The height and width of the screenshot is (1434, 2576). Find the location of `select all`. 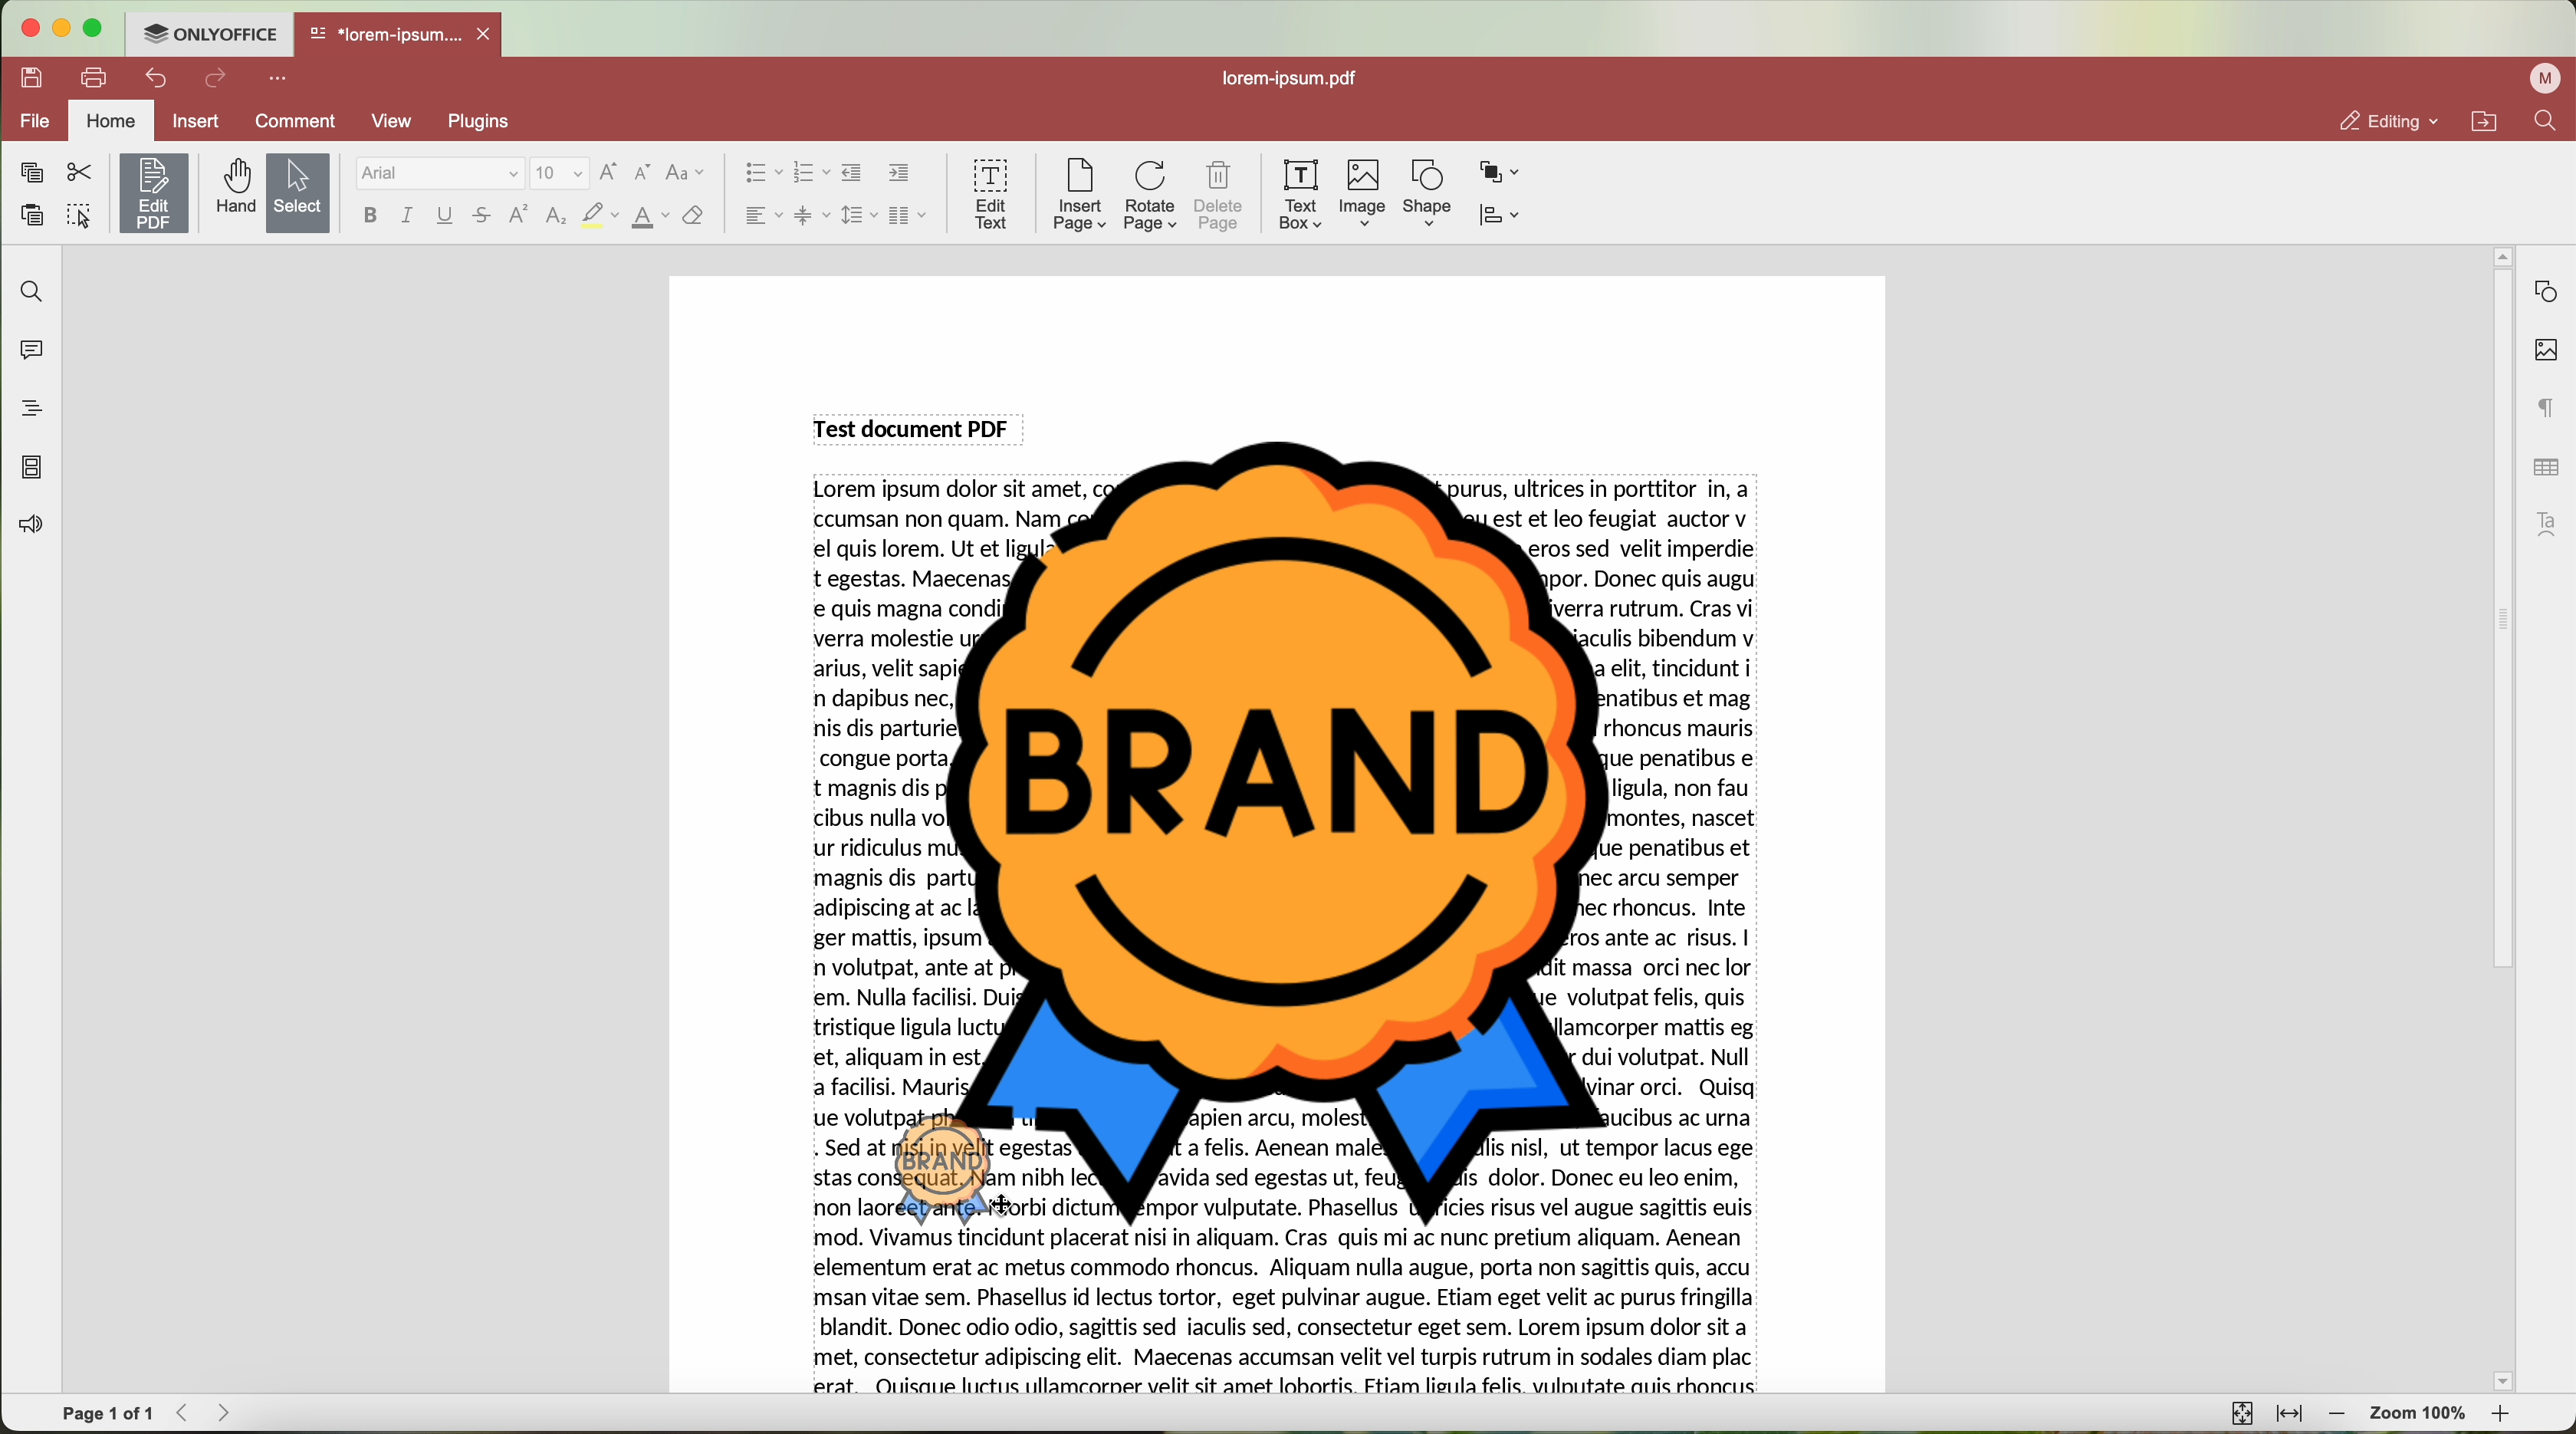

select all is located at coordinates (79, 218).